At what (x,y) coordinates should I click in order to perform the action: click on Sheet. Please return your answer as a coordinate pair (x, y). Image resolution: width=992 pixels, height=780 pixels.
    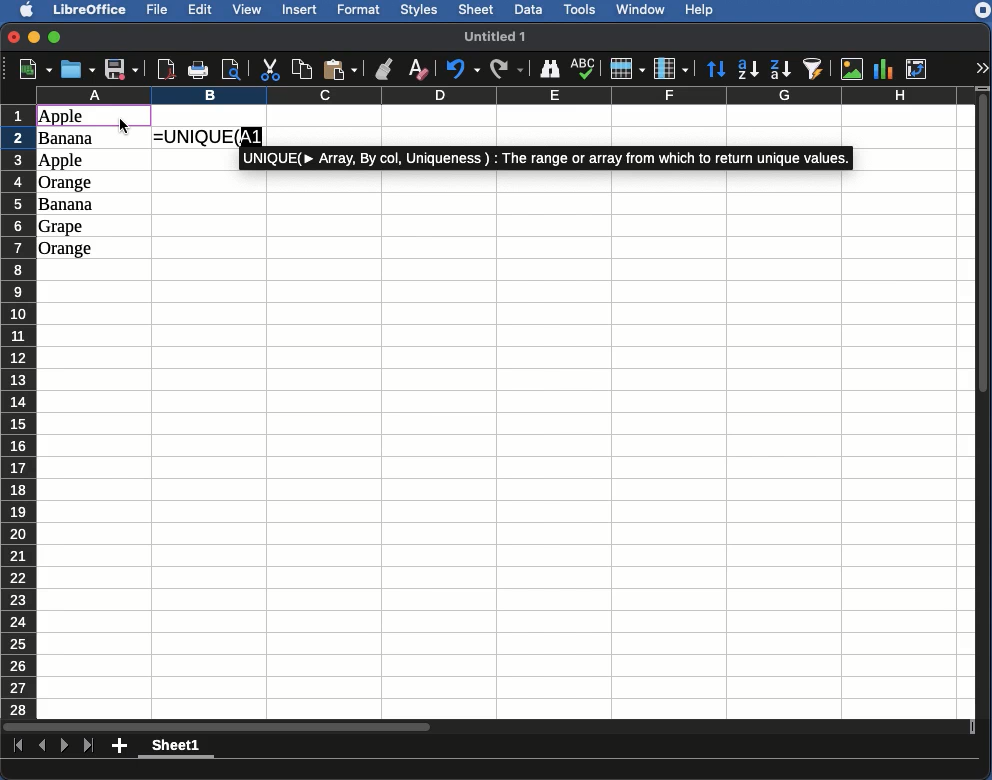
    Looking at the image, I should click on (477, 10).